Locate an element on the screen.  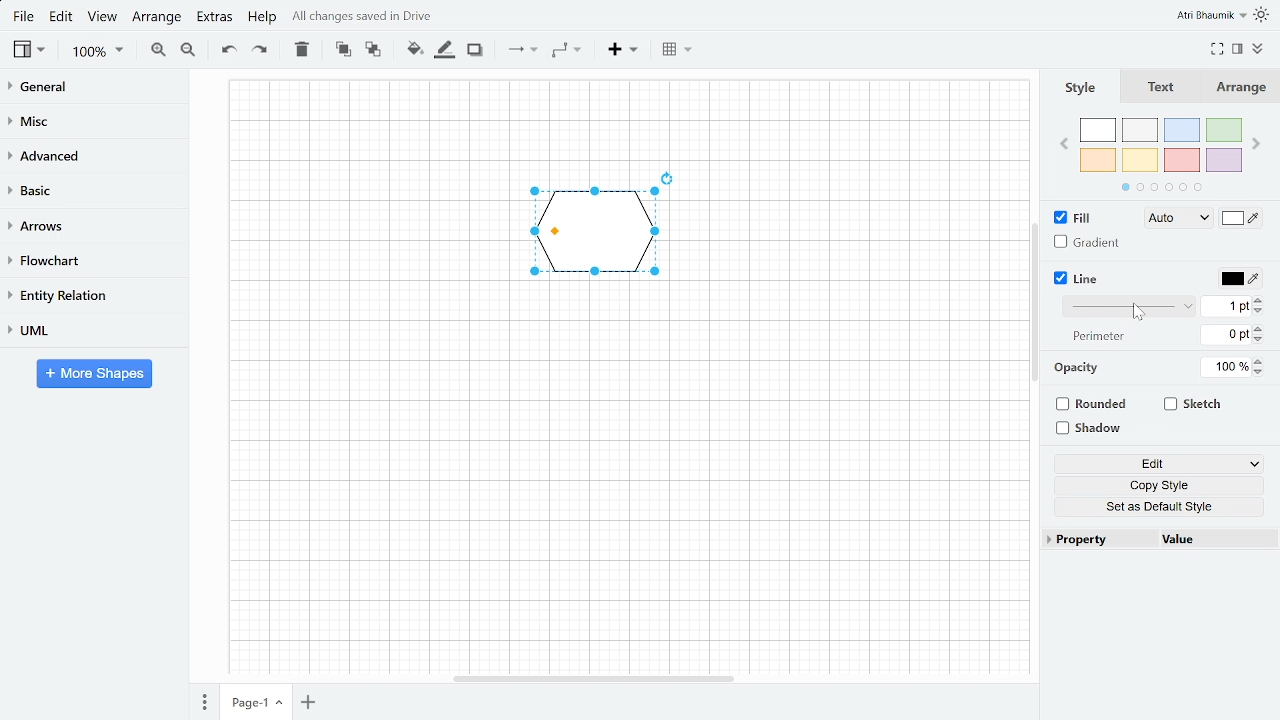
Extras is located at coordinates (215, 17).